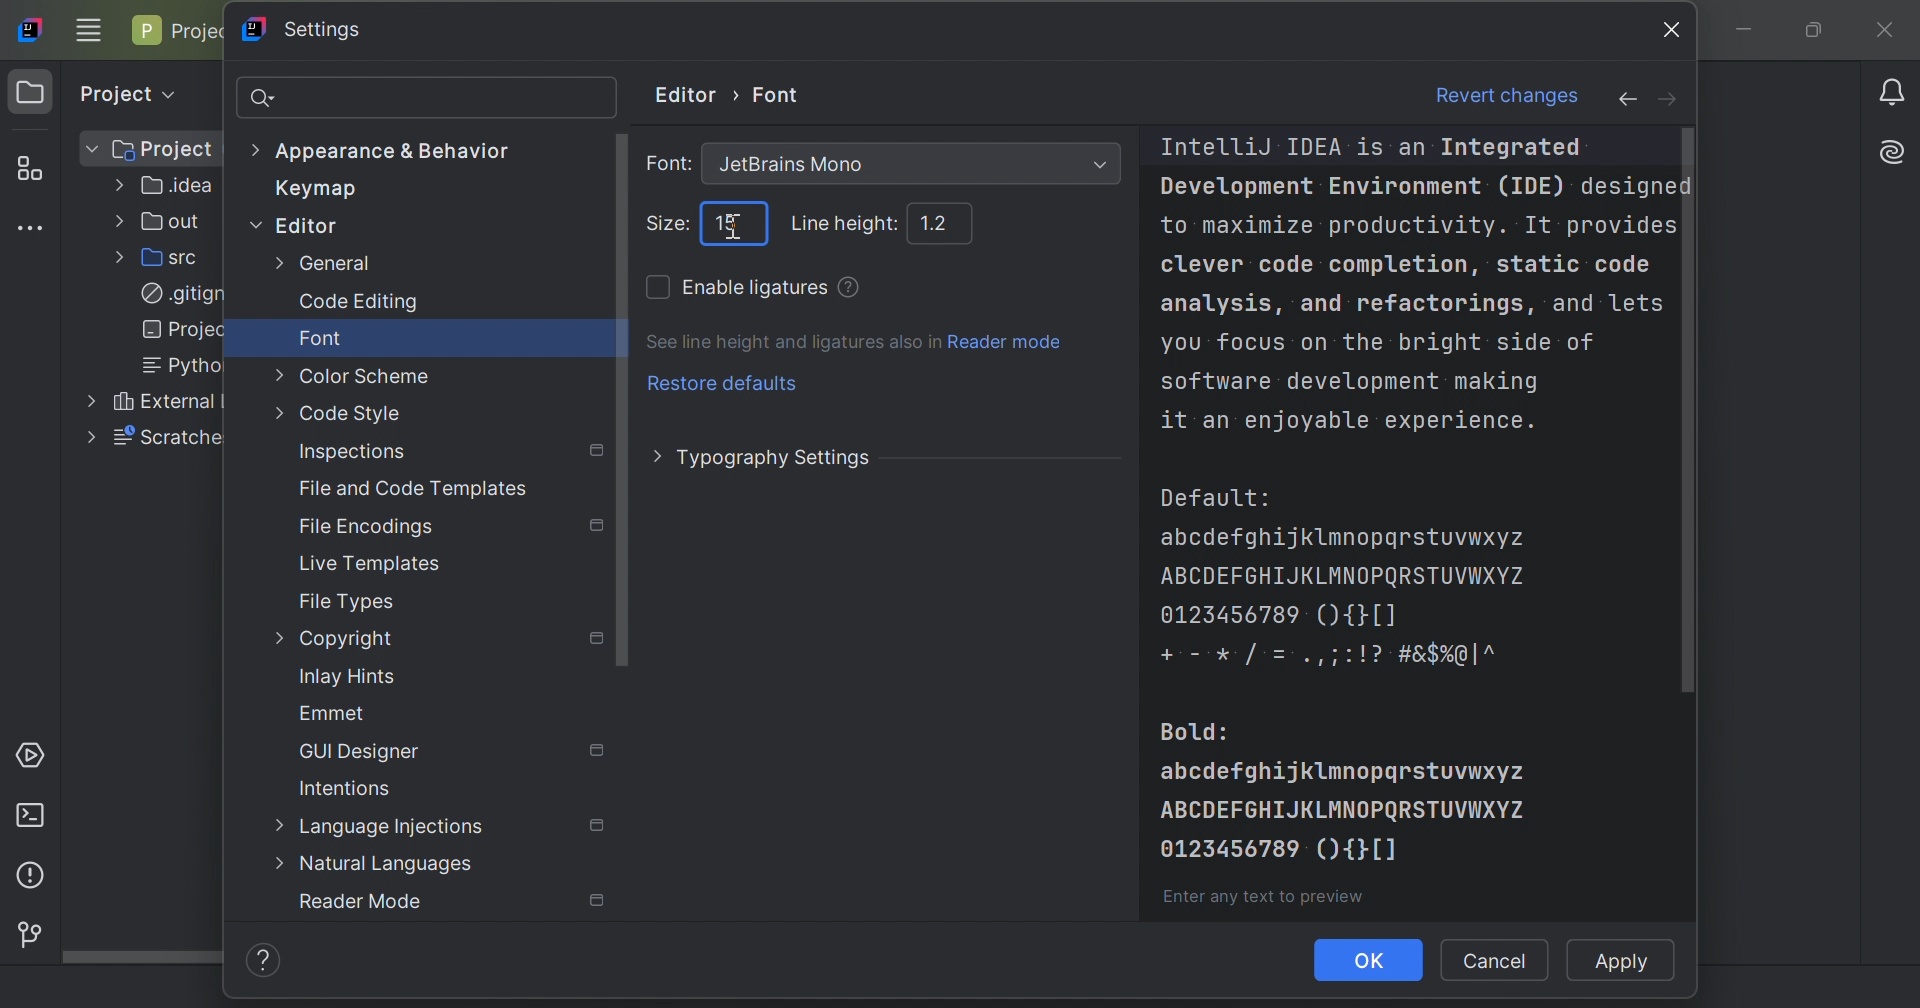 This screenshot has width=1920, height=1008. Describe the element at coordinates (1307, 773) in the screenshot. I see `icons` at that location.